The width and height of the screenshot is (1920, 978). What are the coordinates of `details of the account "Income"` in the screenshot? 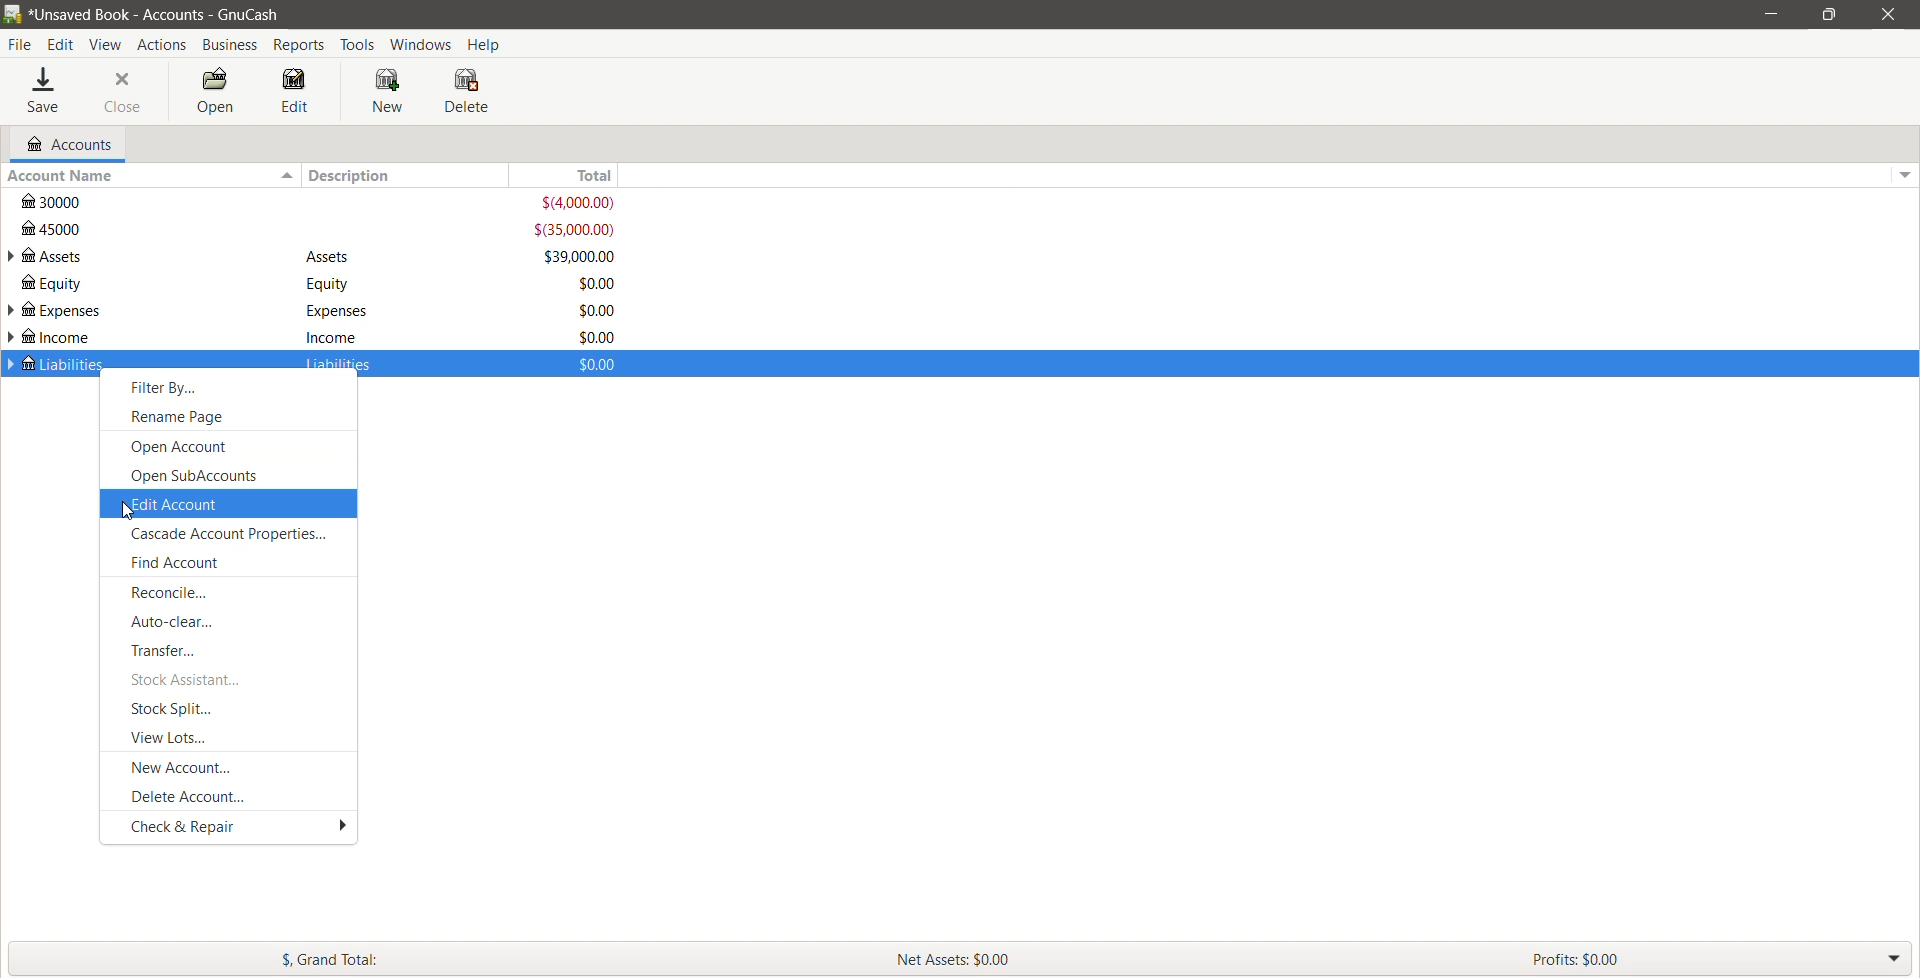 It's located at (332, 336).